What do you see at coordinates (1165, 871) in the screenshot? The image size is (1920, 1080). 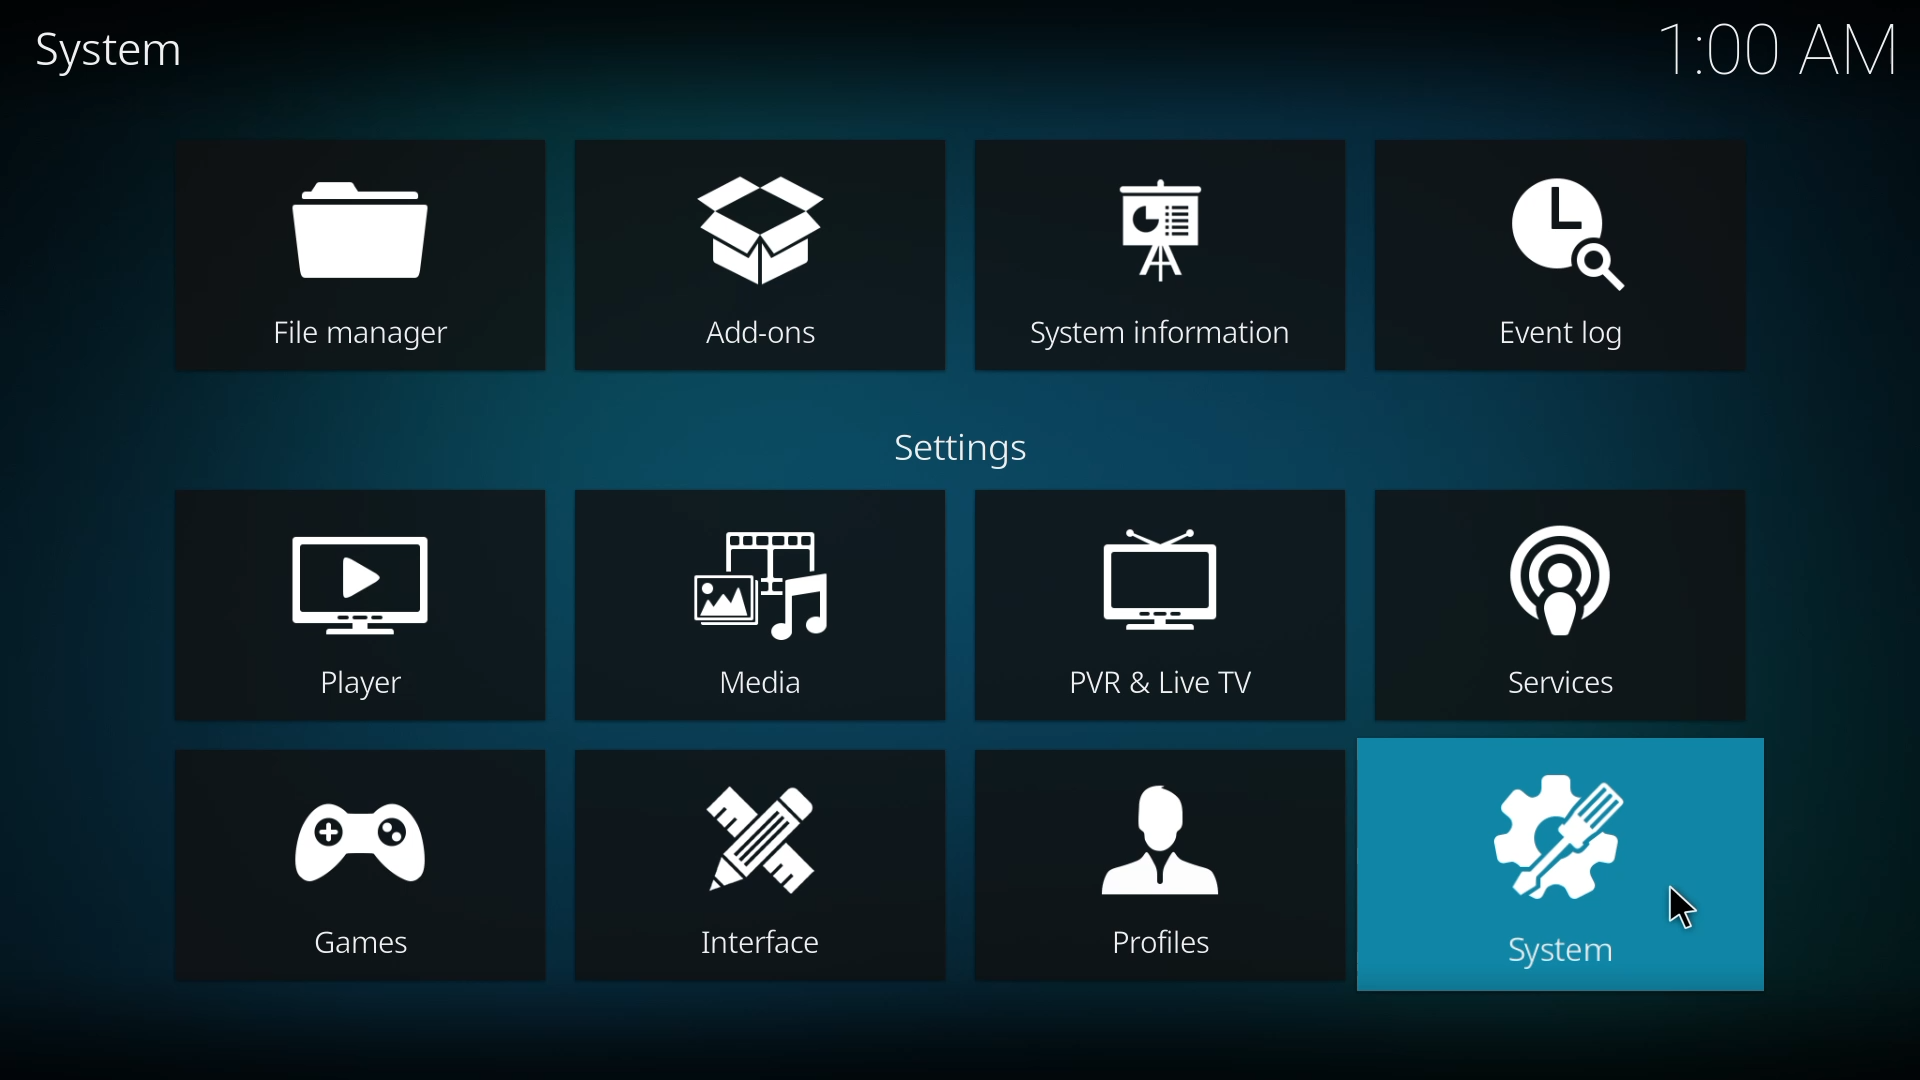 I see `profiles` at bounding box center [1165, 871].